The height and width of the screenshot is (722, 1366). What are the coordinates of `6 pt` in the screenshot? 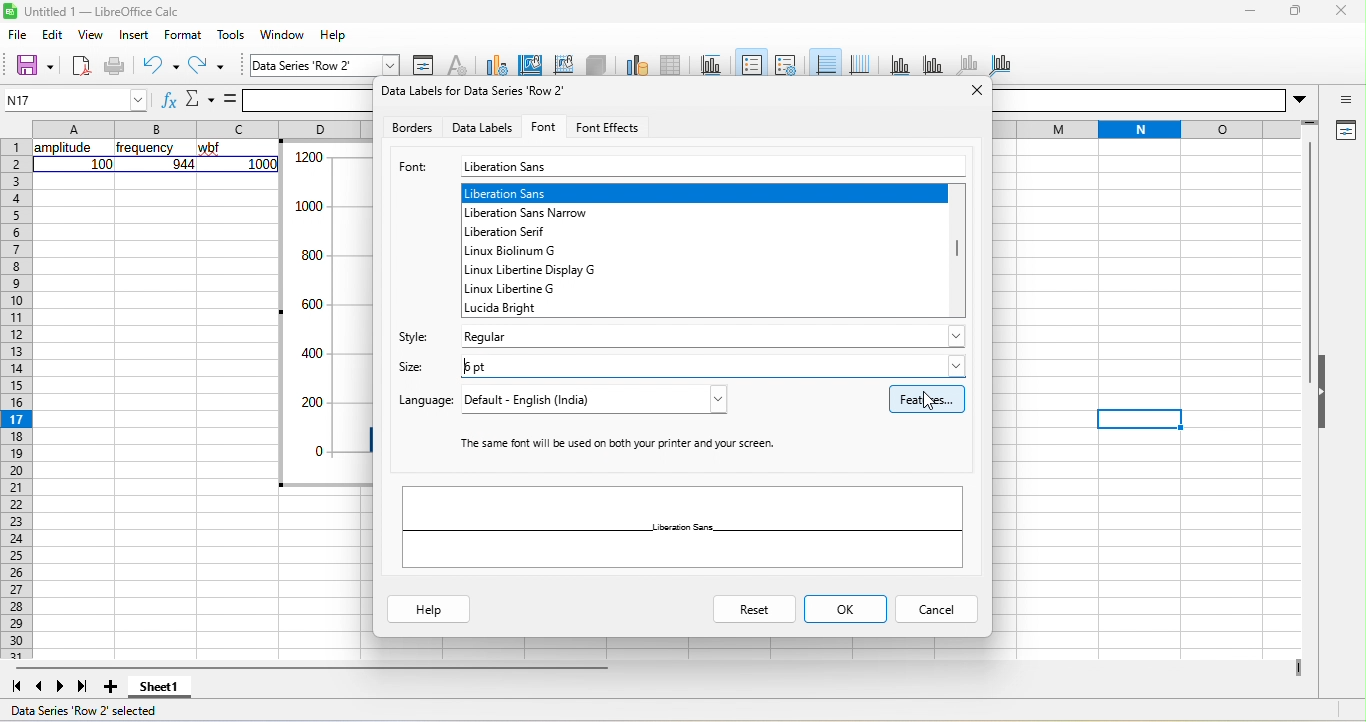 It's located at (713, 366).